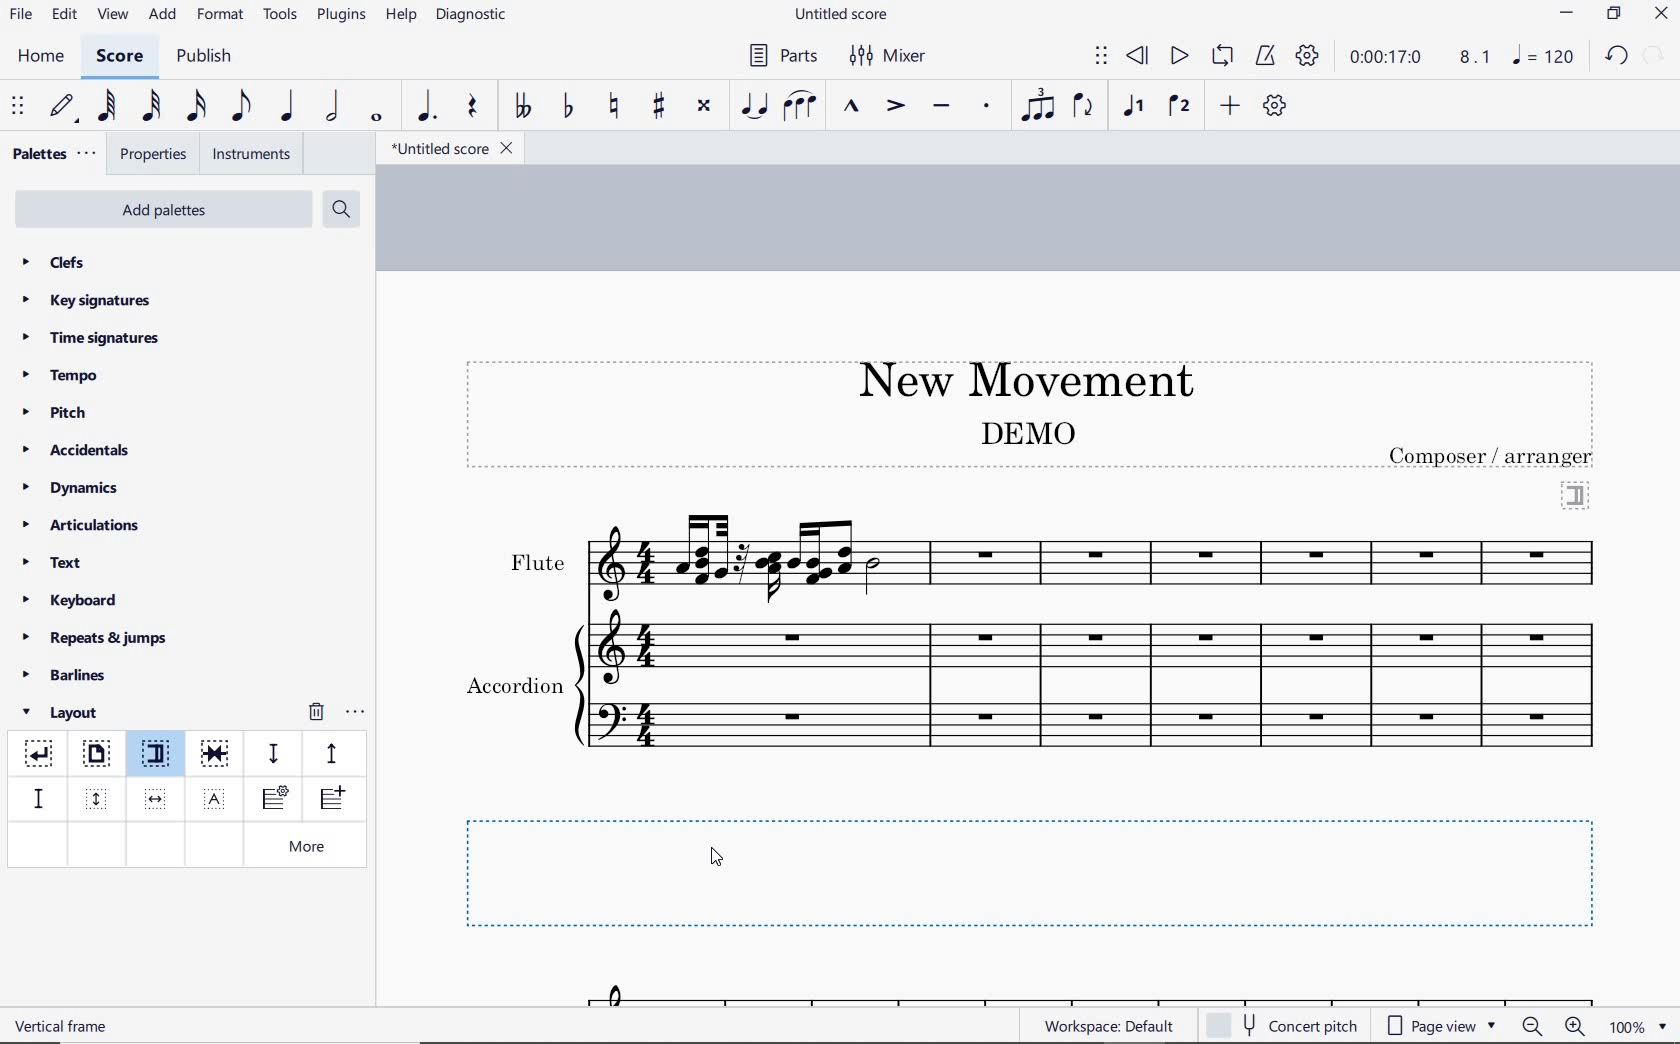 This screenshot has height=1044, width=1680. Describe the element at coordinates (222, 14) in the screenshot. I see `format` at that location.